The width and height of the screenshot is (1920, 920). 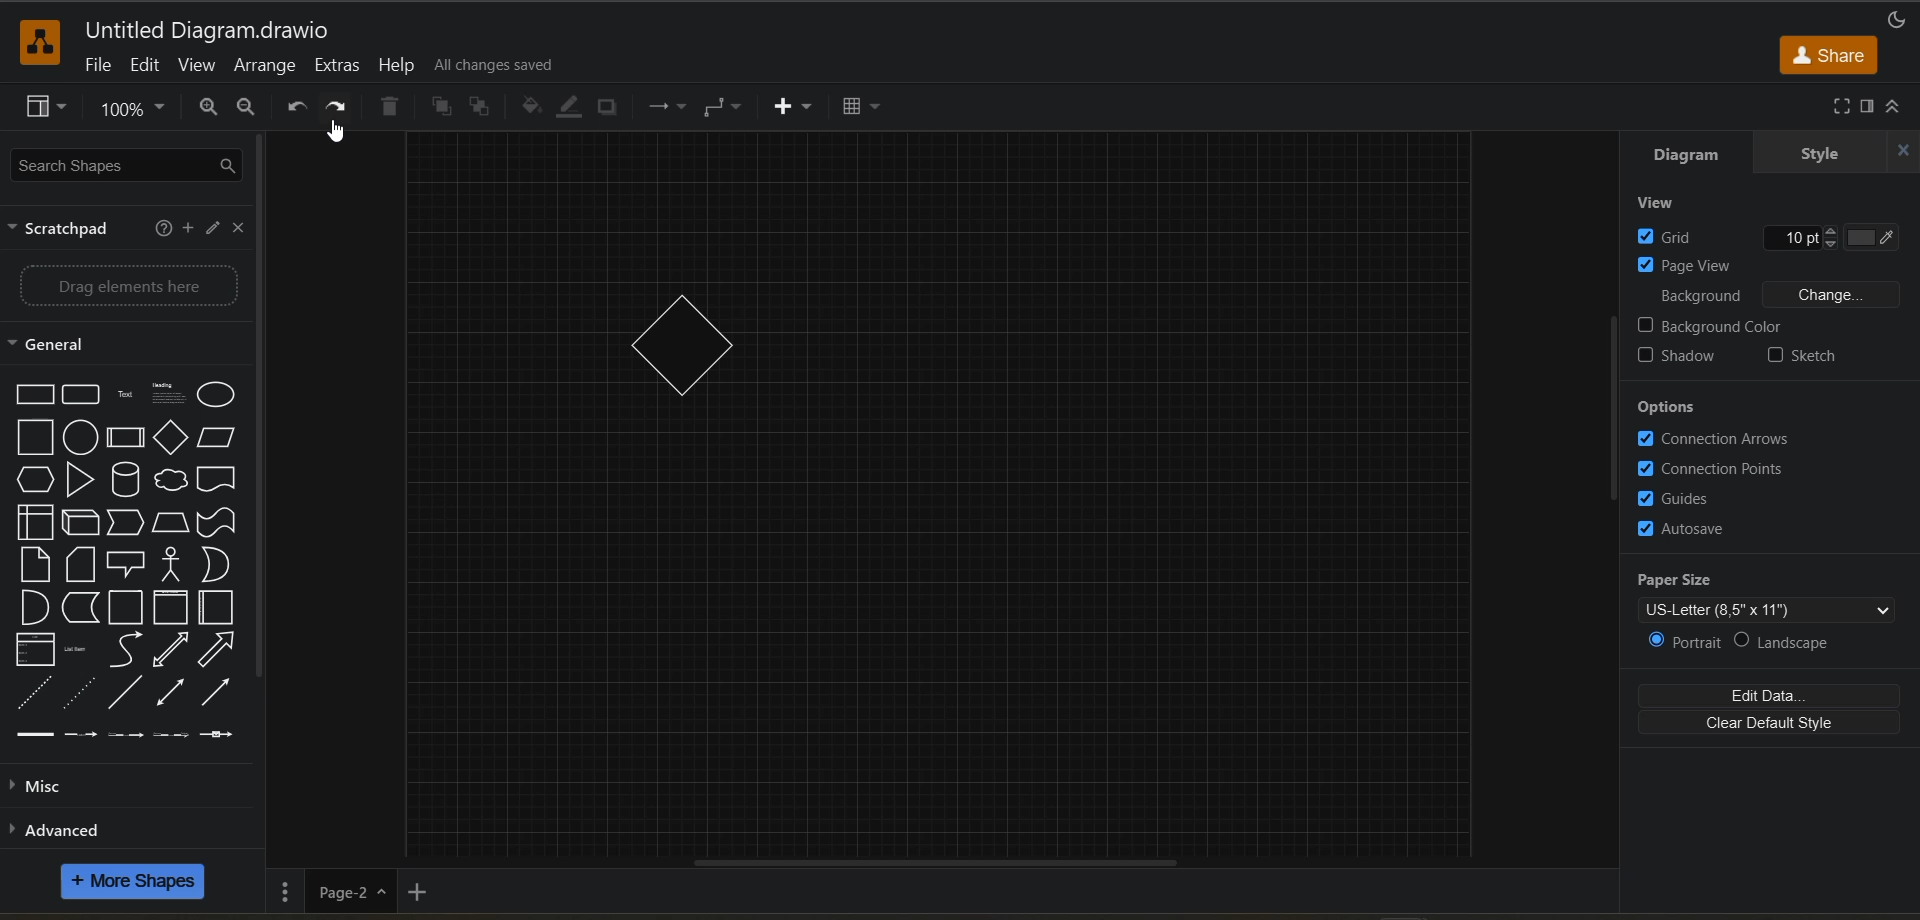 I want to click on close, so click(x=1902, y=150).